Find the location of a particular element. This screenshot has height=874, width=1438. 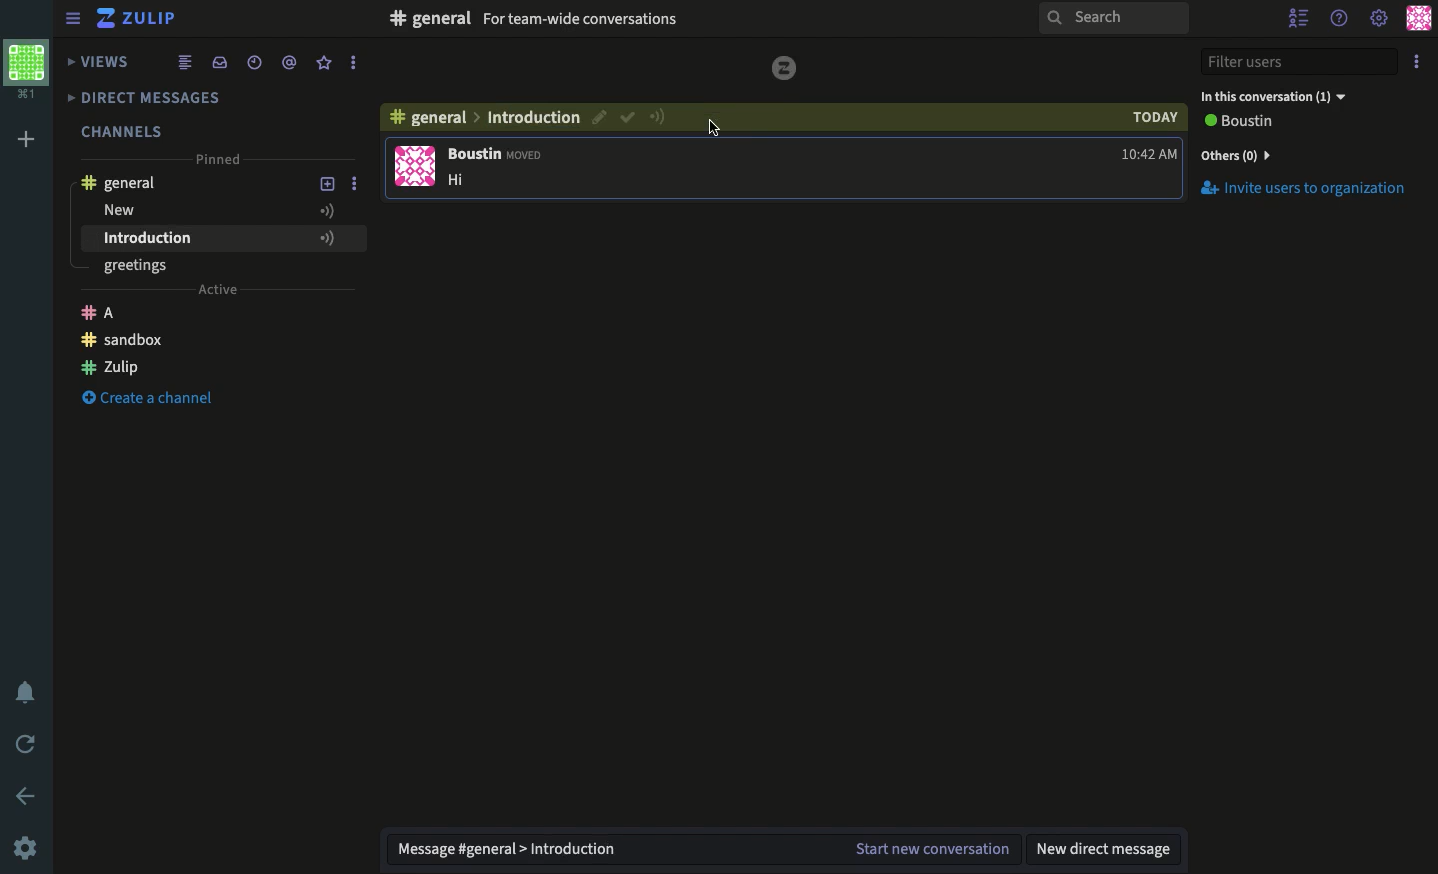

Edit is located at coordinates (717, 128).